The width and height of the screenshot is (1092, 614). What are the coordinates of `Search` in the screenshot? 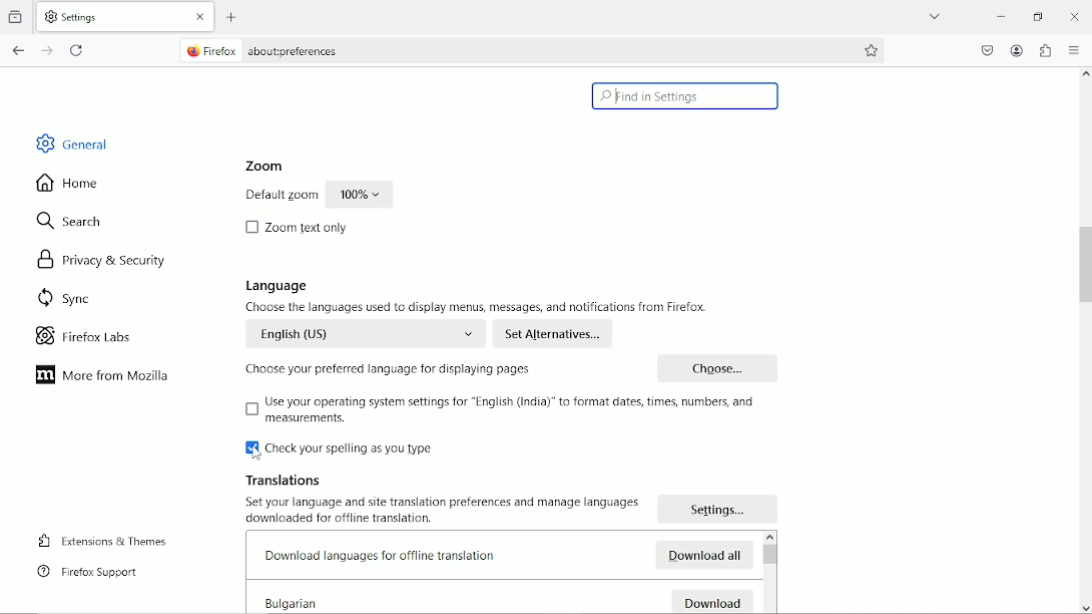 It's located at (75, 220).